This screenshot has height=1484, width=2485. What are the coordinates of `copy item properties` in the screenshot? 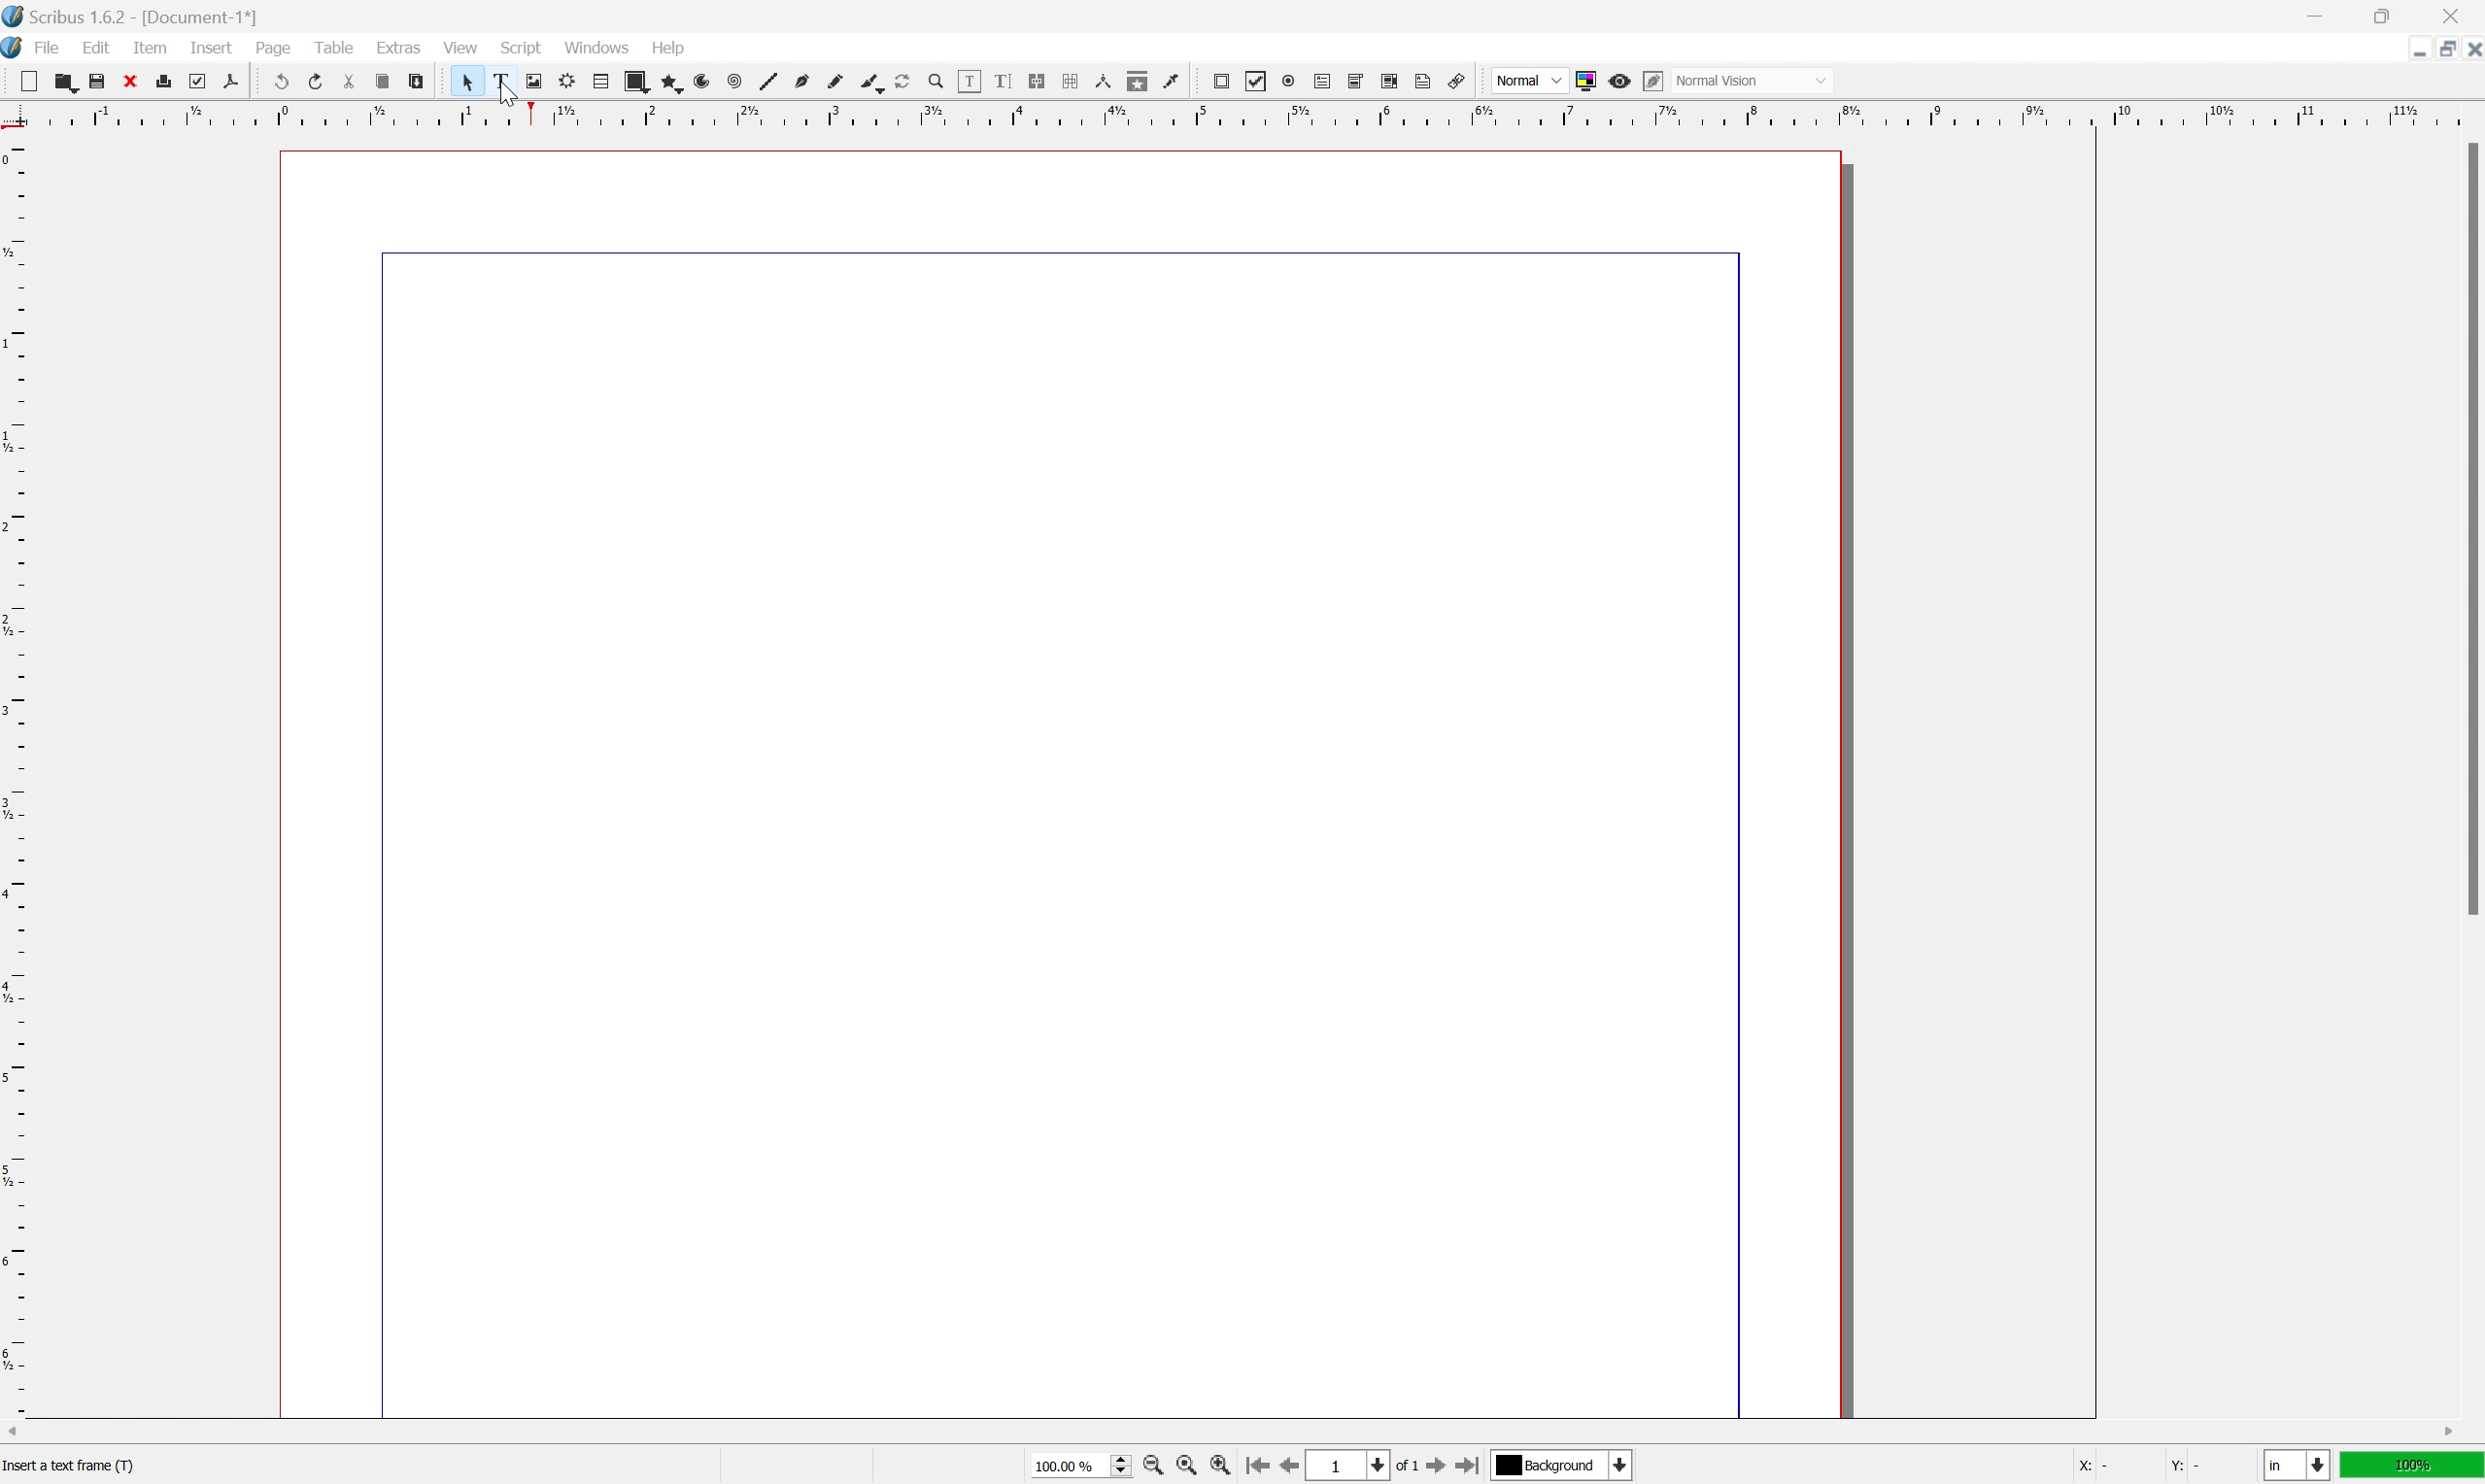 It's located at (1136, 81).